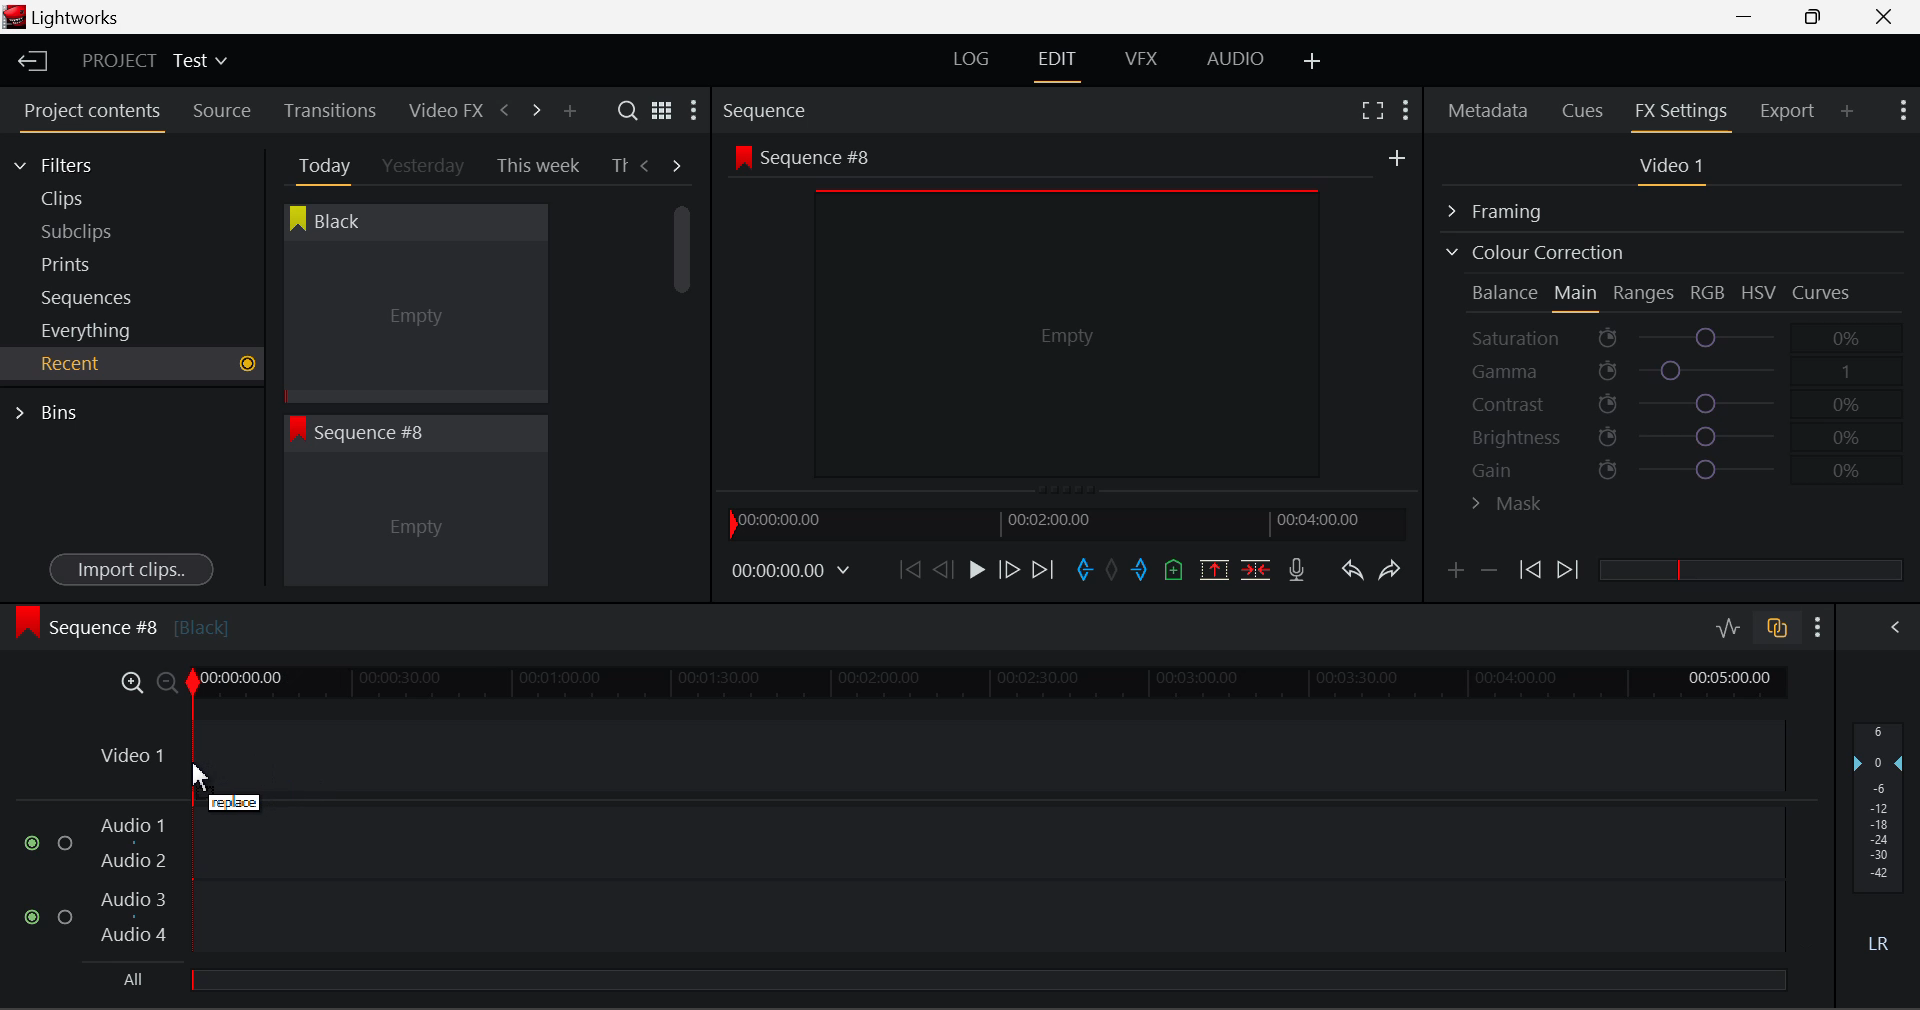 The width and height of the screenshot is (1920, 1010). I want to click on Go Forward, so click(1009, 569).